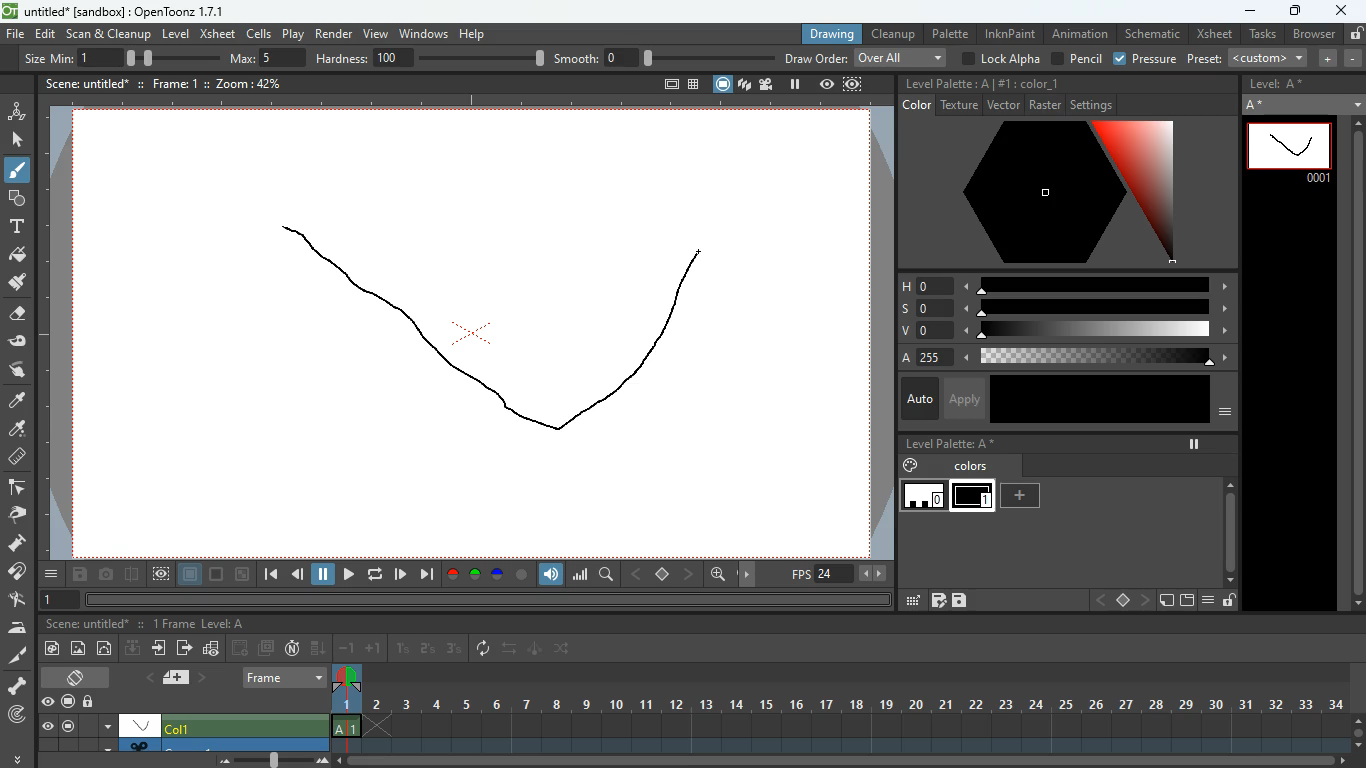 The height and width of the screenshot is (768, 1366). I want to click on left, so click(1099, 601).